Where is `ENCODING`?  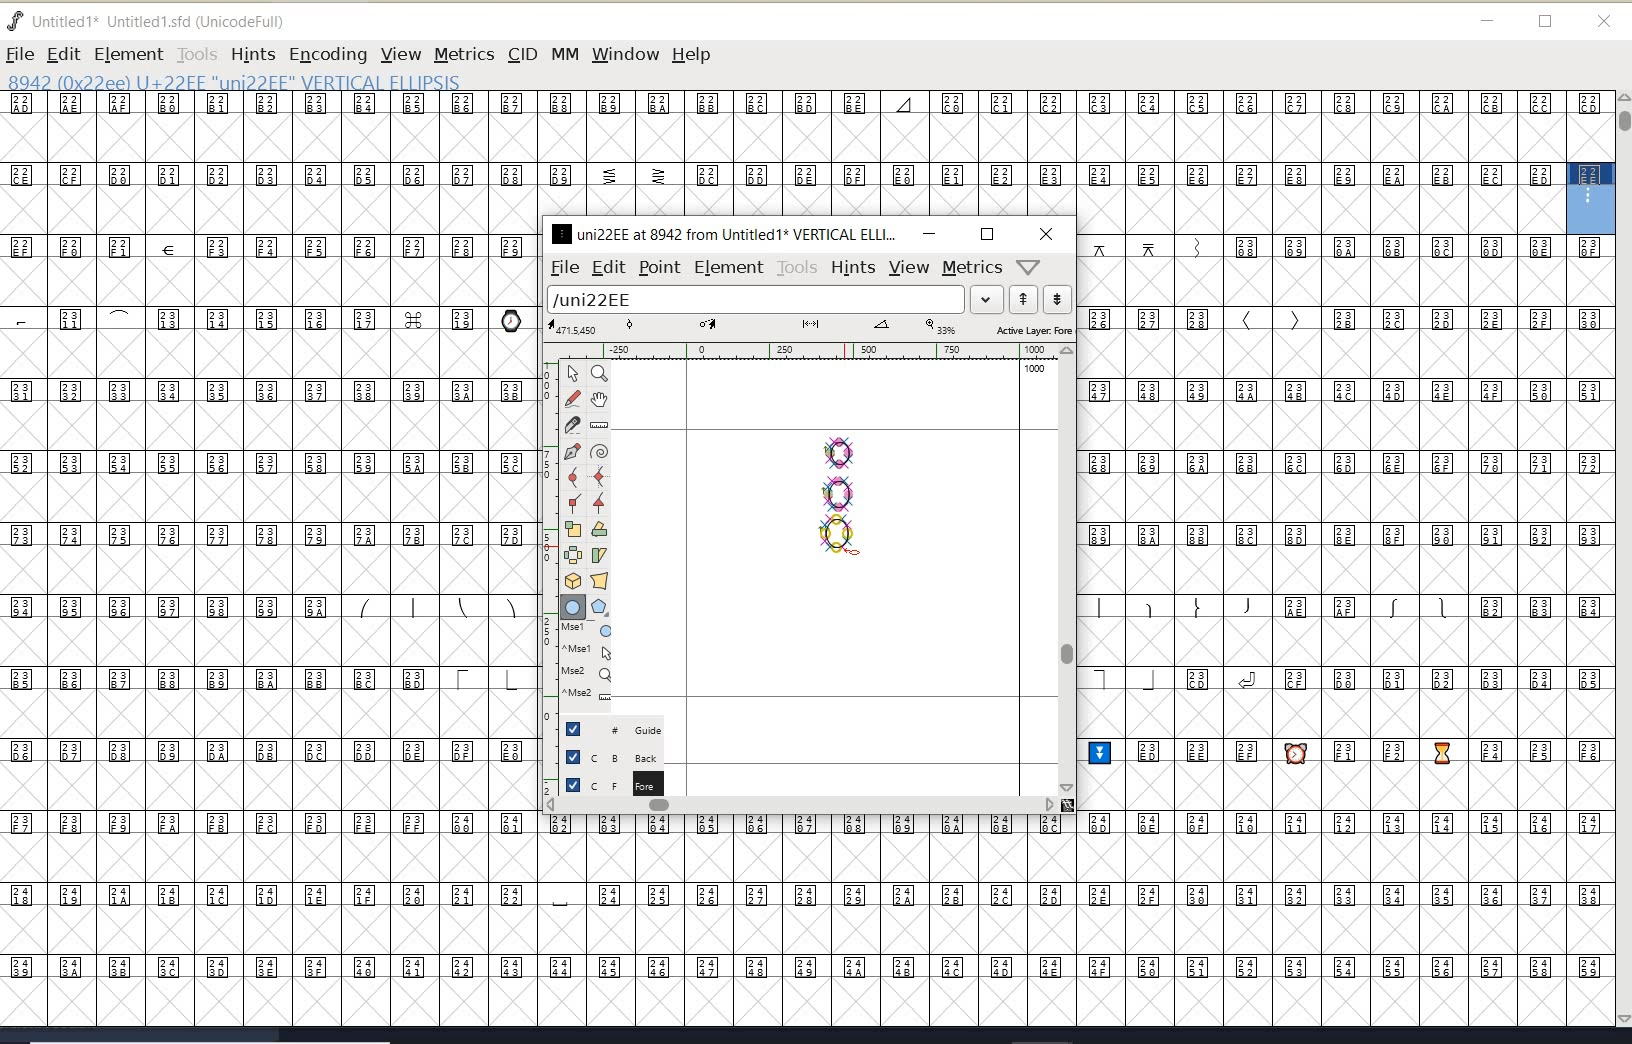 ENCODING is located at coordinates (328, 55).